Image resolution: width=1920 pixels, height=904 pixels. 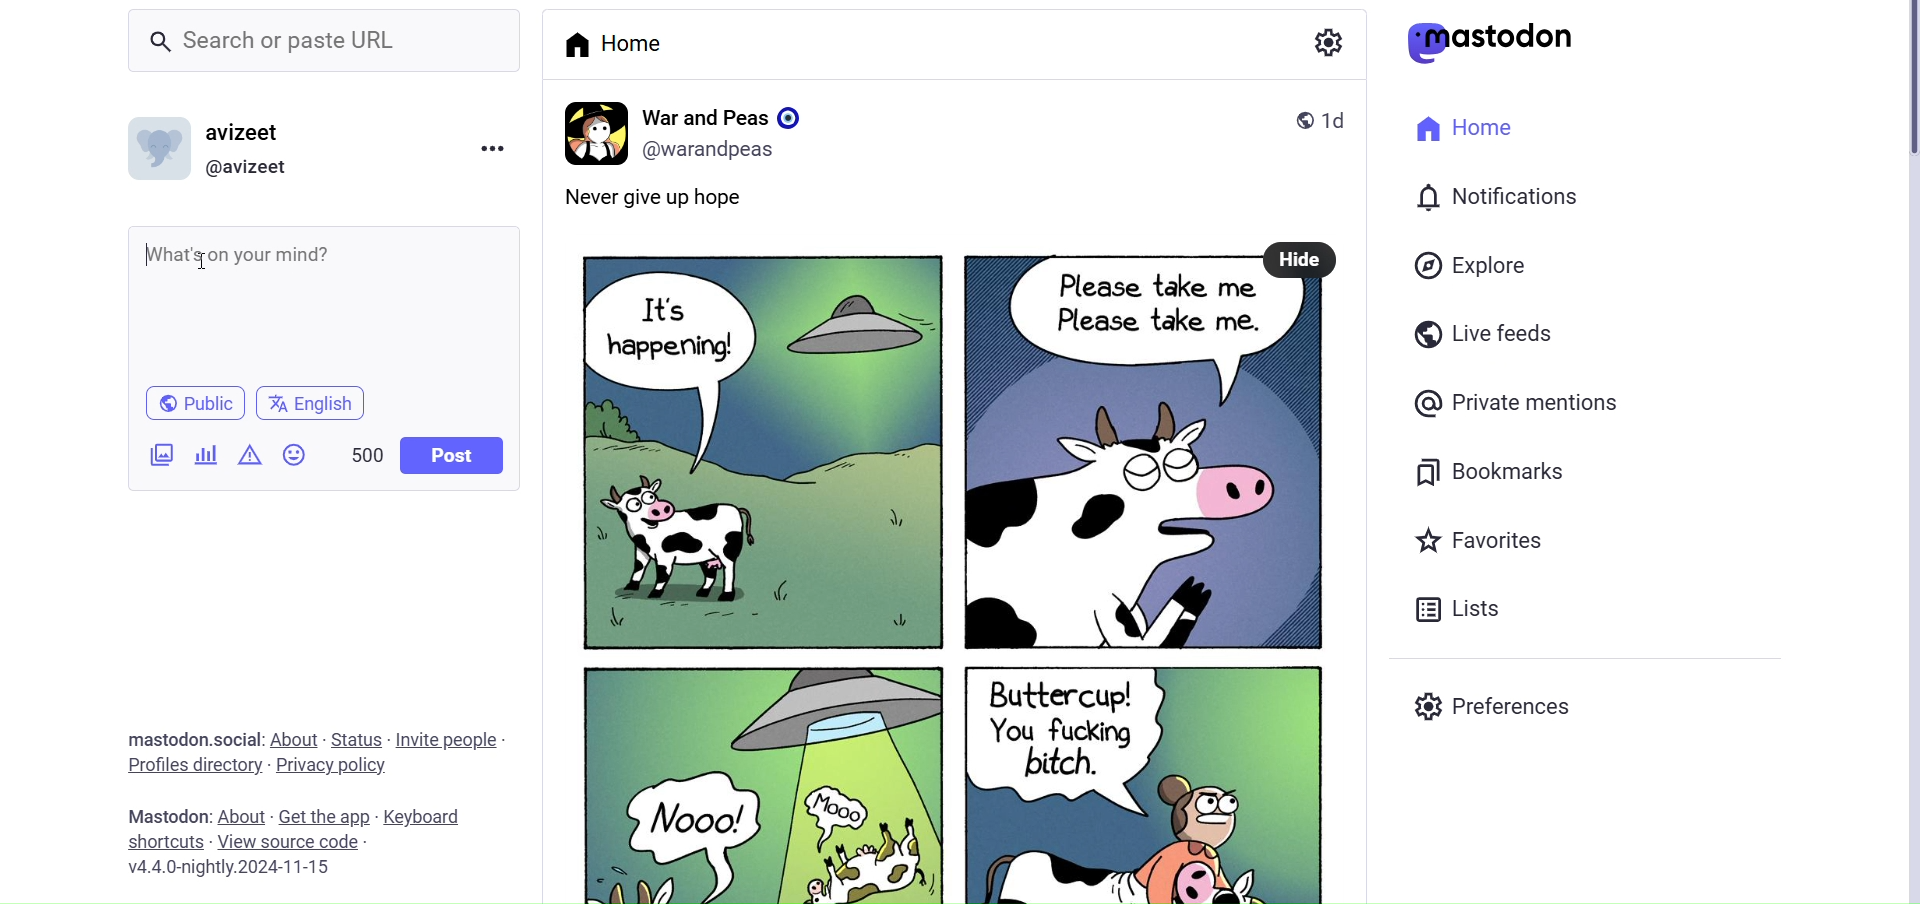 What do you see at coordinates (358, 738) in the screenshot?
I see `Status` at bounding box center [358, 738].